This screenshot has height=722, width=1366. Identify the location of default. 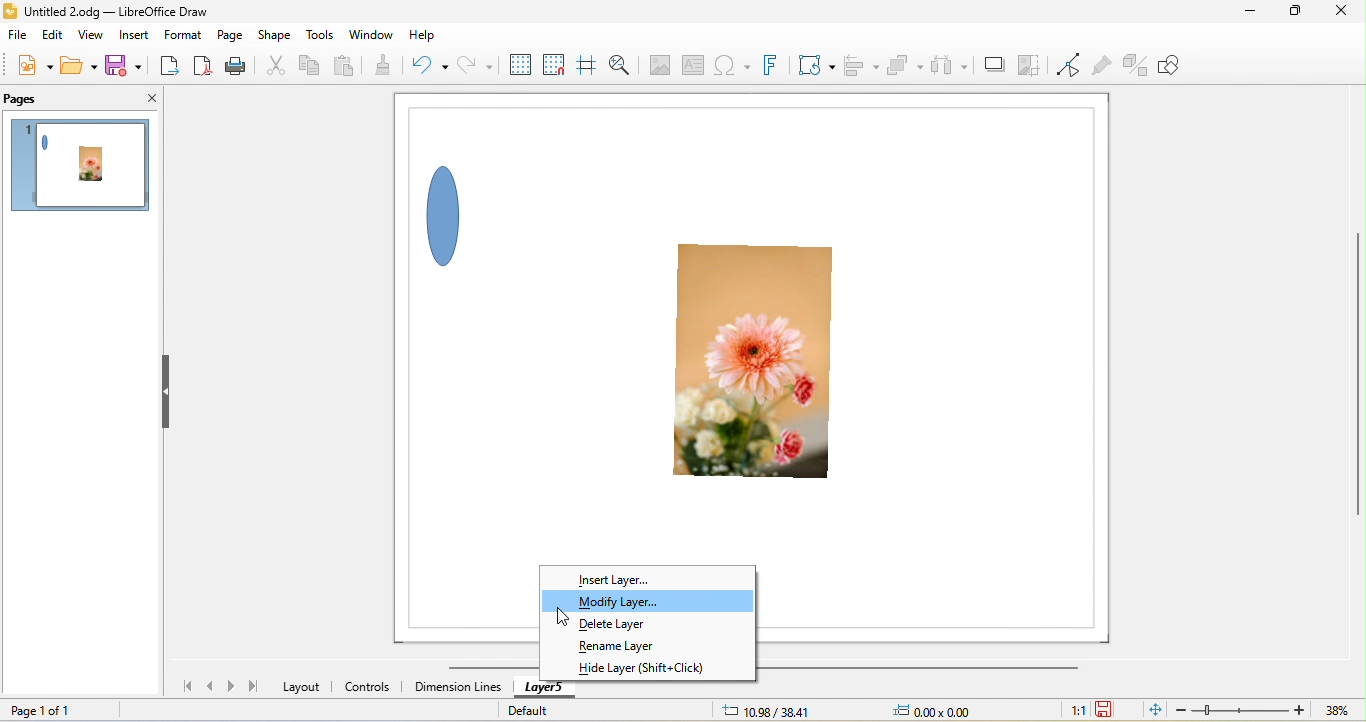
(541, 709).